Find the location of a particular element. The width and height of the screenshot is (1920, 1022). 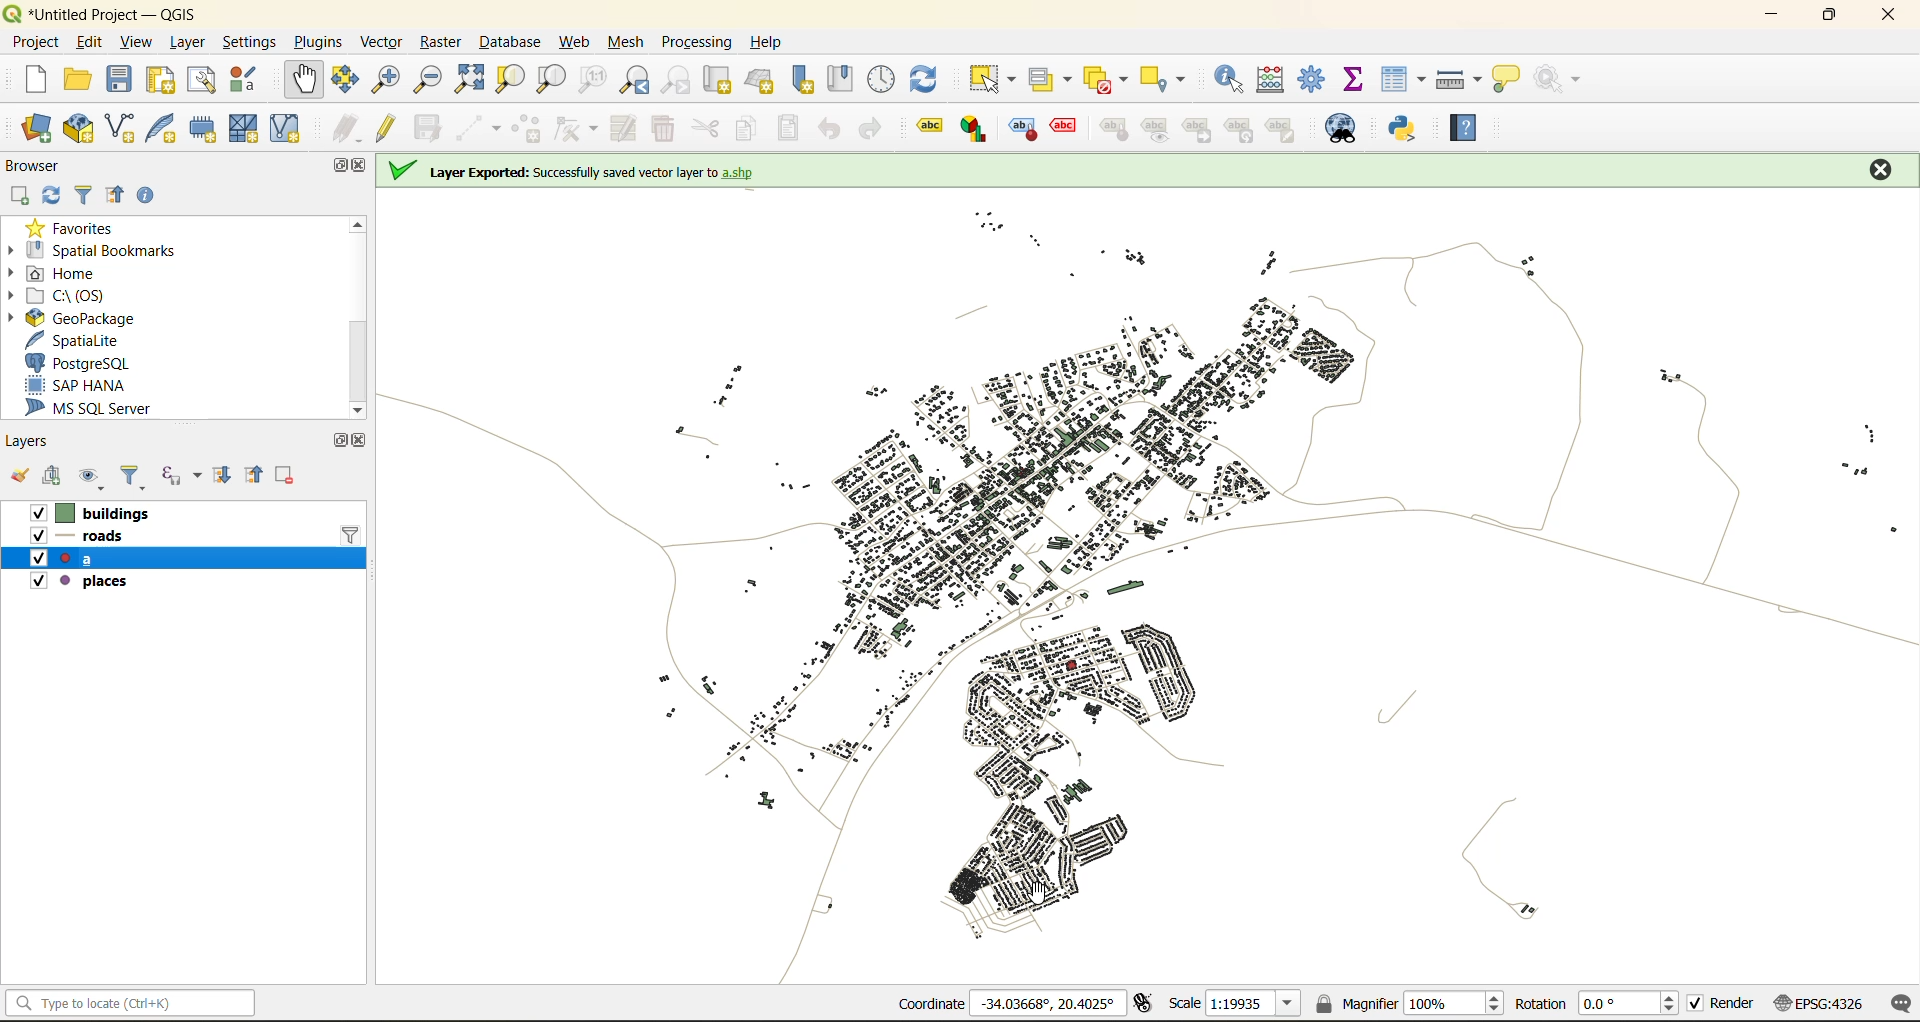

select location is located at coordinates (1165, 77).